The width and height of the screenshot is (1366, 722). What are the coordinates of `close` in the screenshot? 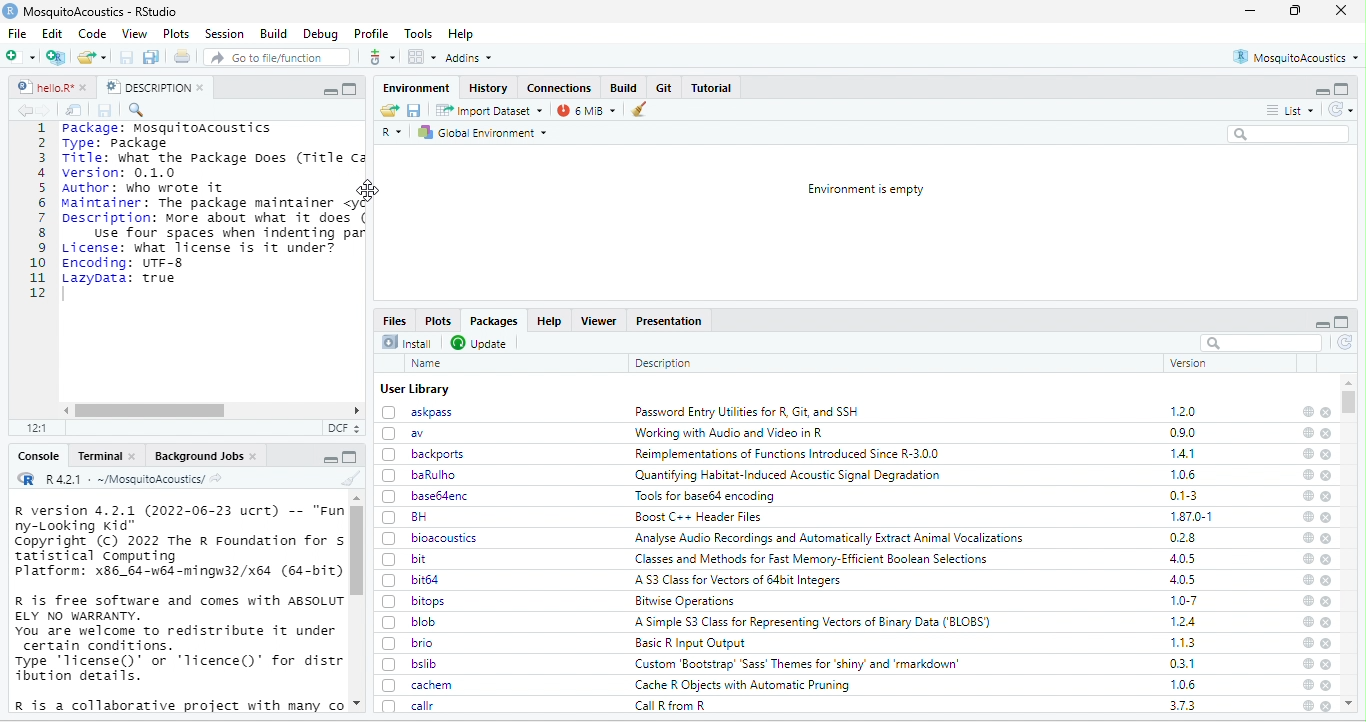 It's located at (1326, 497).